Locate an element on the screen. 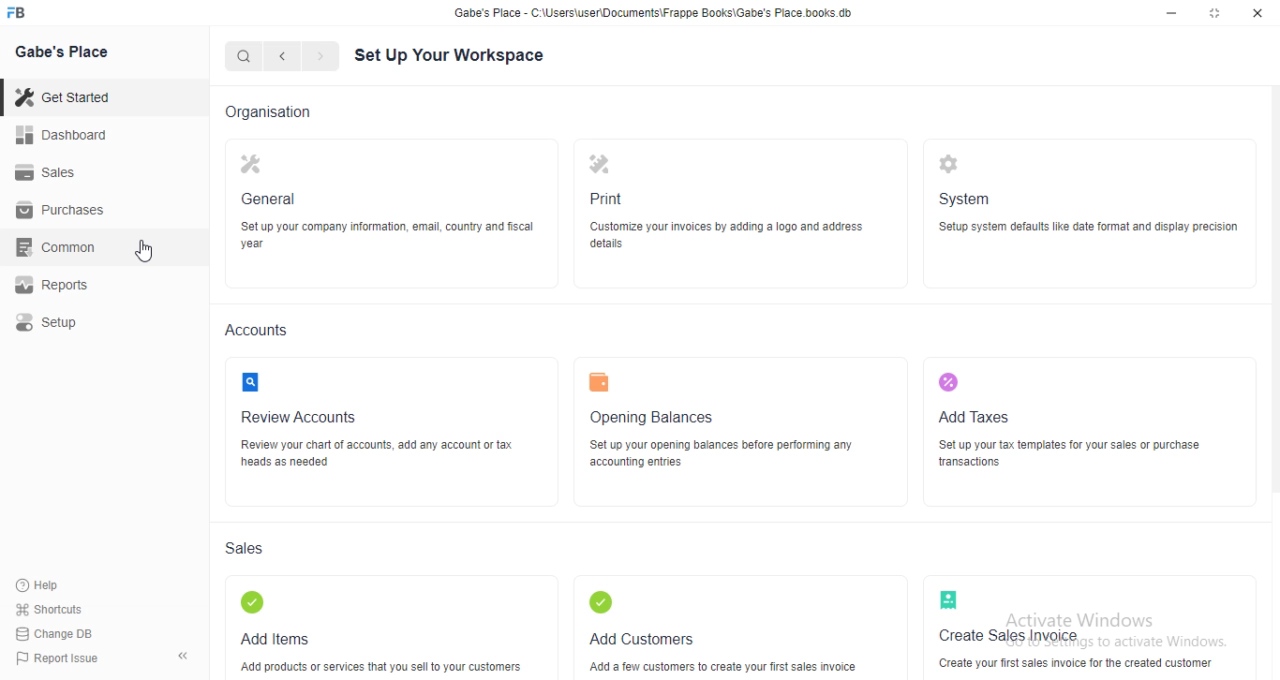 The width and height of the screenshot is (1280, 680). Gabe's Place is located at coordinates (66, 52).